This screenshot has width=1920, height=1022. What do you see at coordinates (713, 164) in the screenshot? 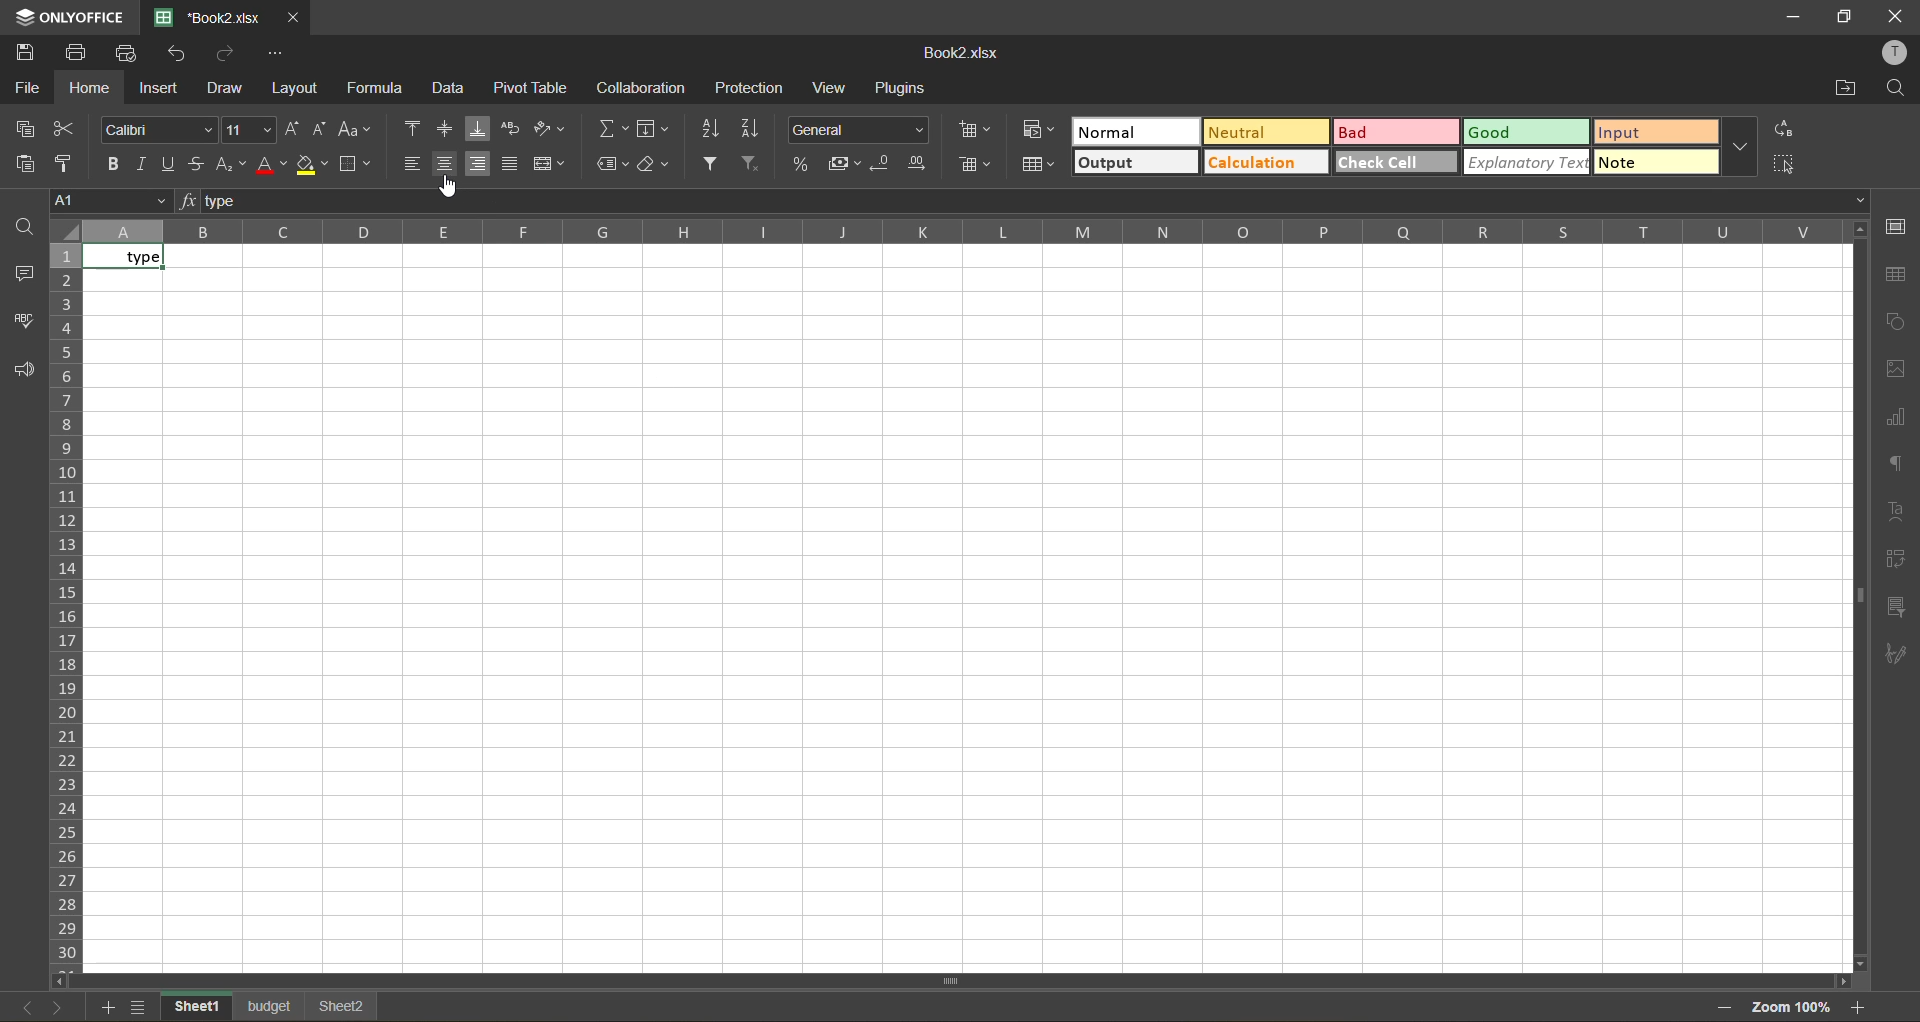
I see `filter` at bounding box center [713, 164].